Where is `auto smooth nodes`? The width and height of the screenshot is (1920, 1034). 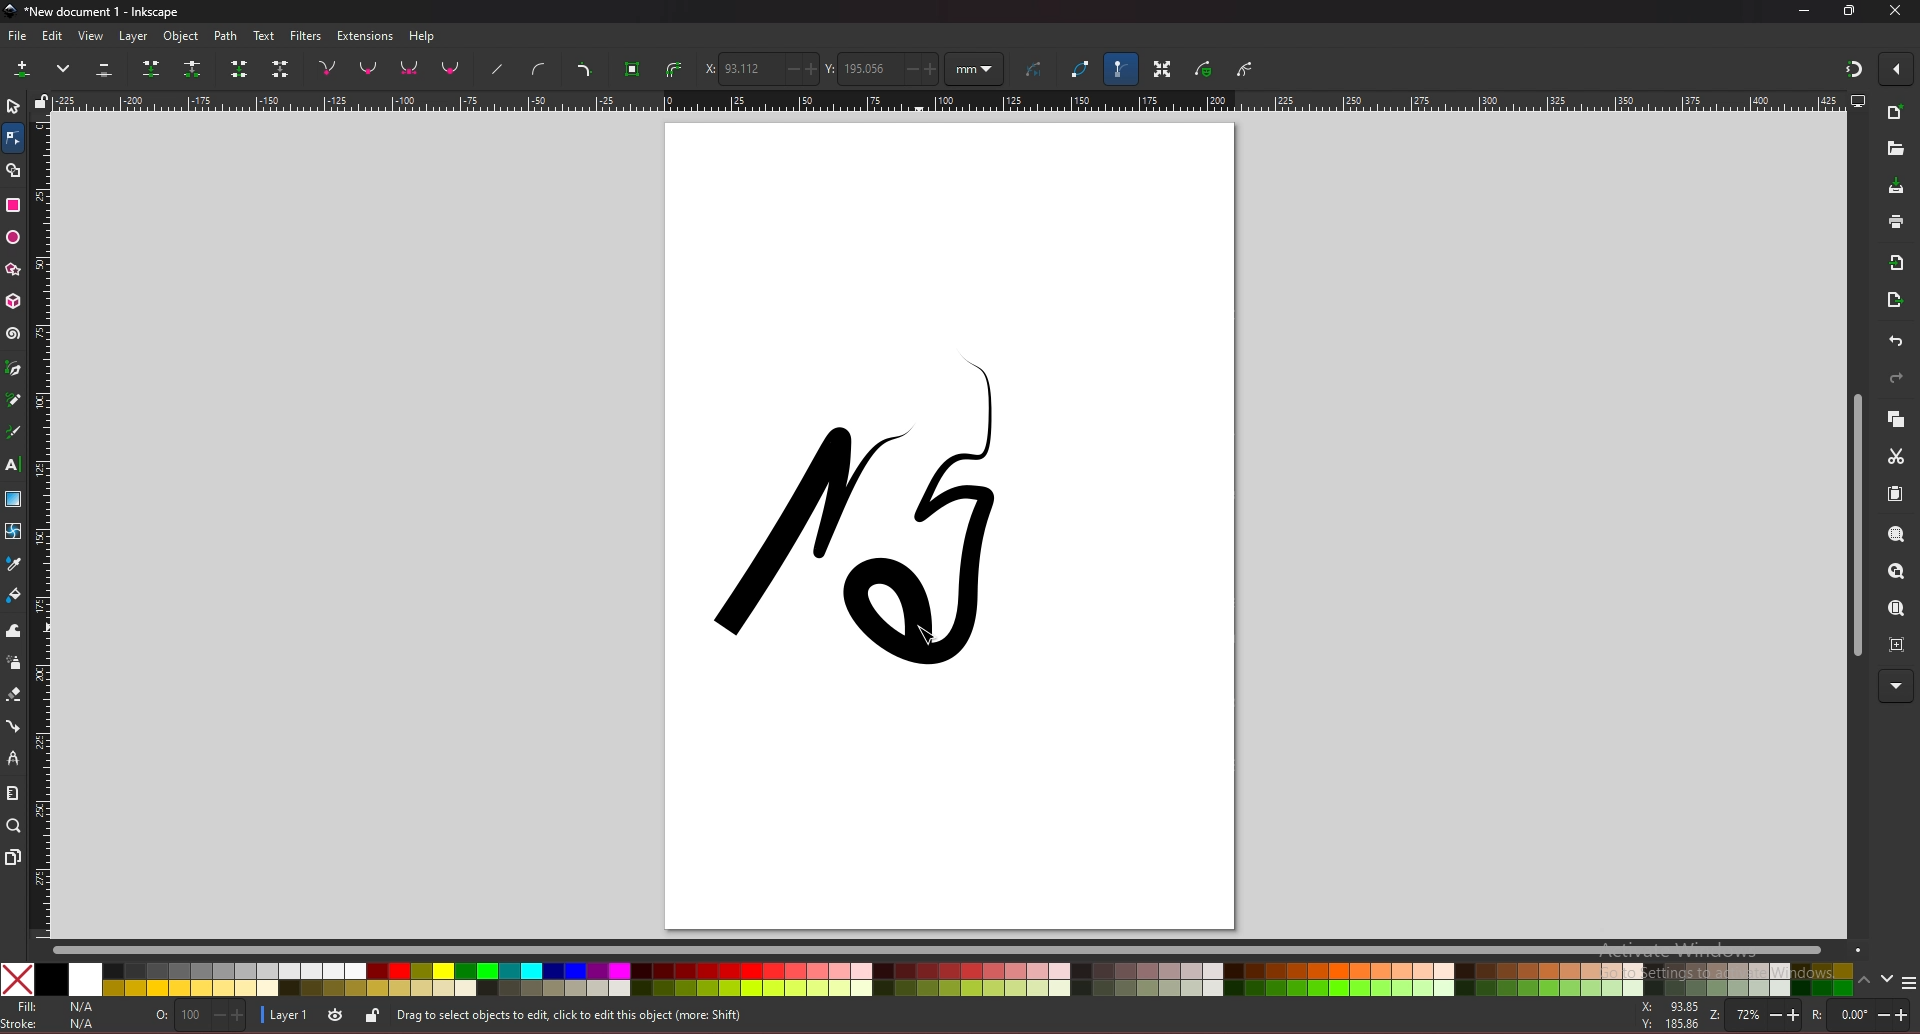 auto smooth nodes is located at coordinates (450, 68).